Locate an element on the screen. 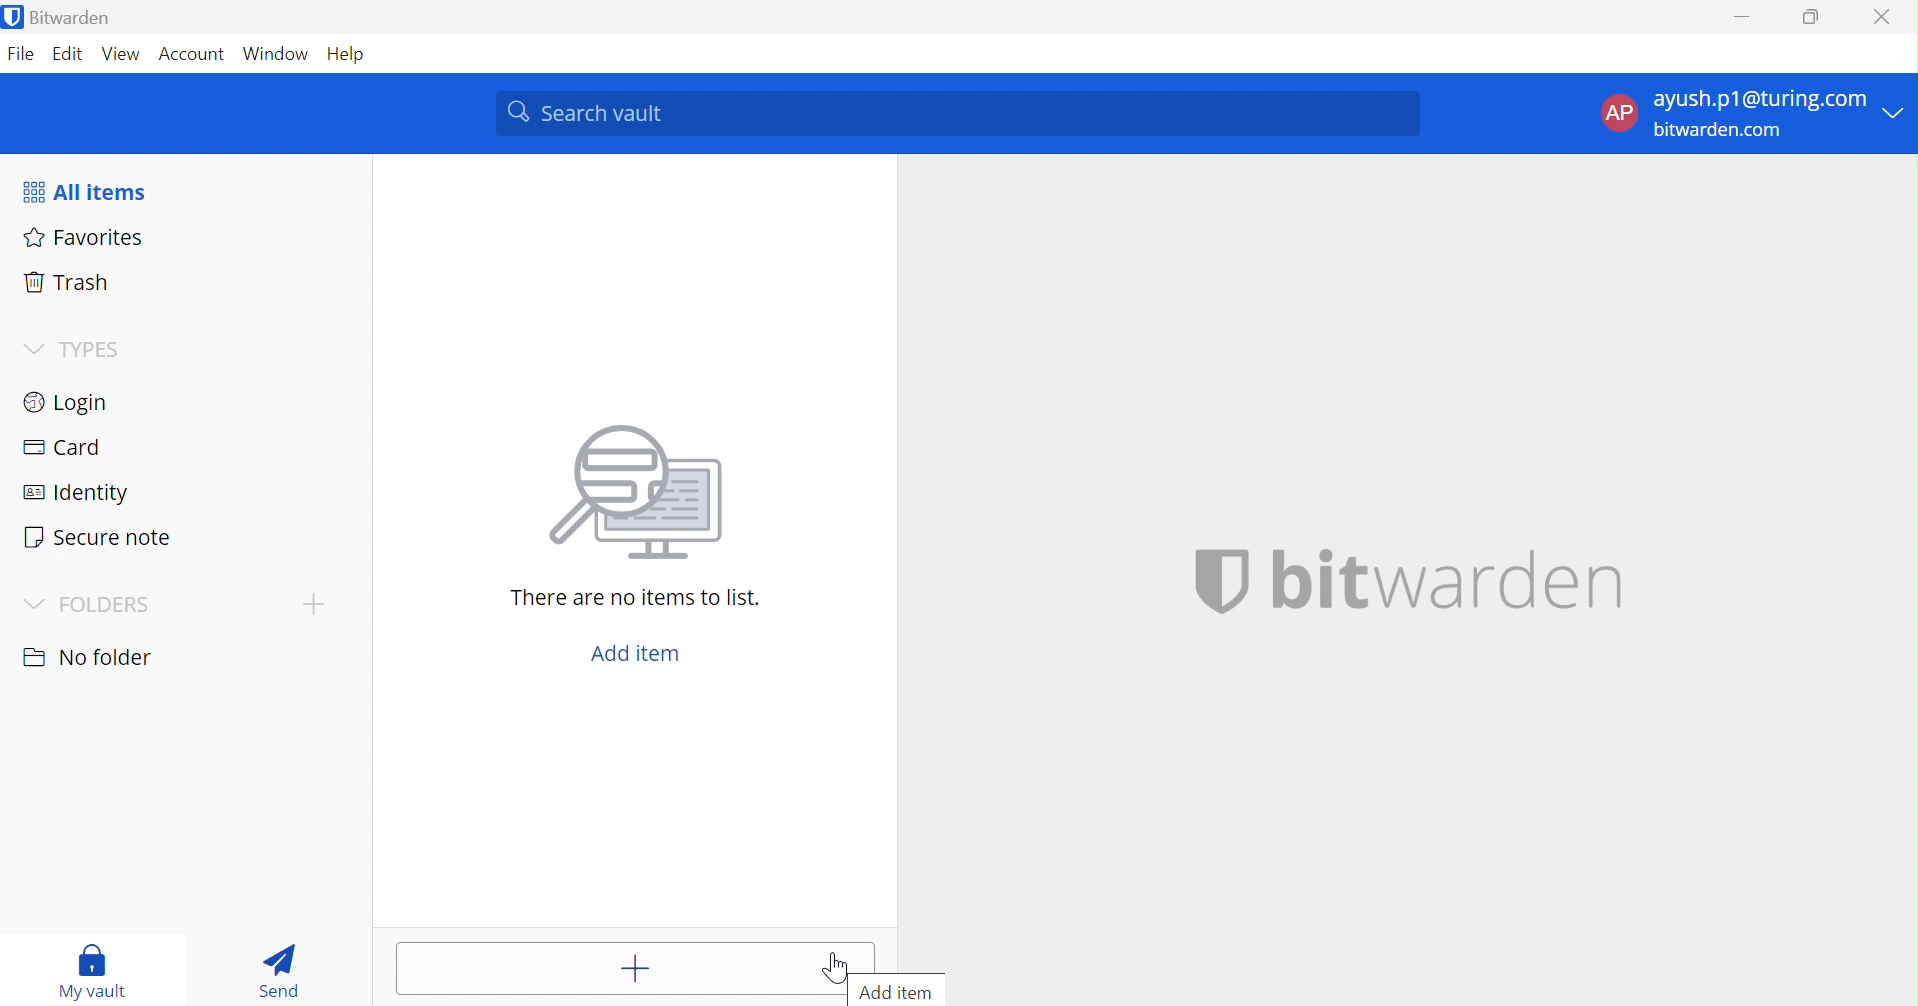 The height and width of the screenshot is (1006, 1918). Drop Down is located at coordinates (35, 605).